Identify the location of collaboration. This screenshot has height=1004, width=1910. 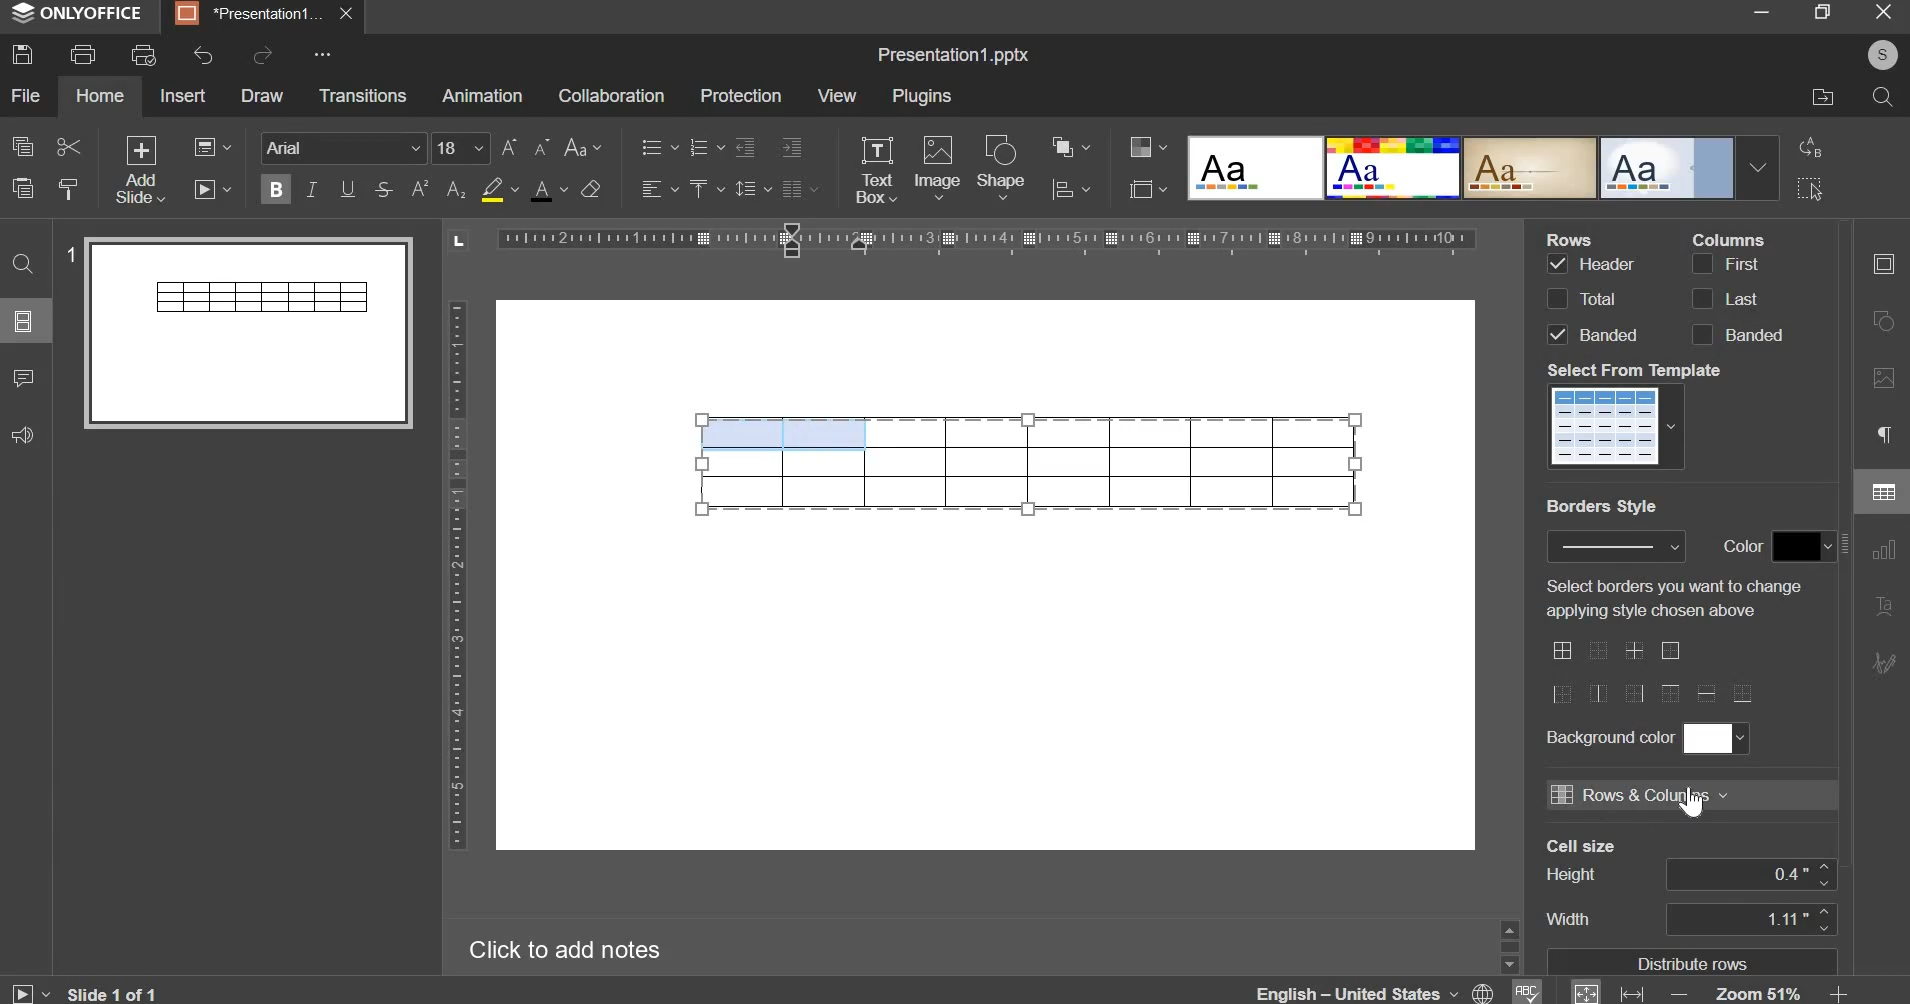
(610, 95).